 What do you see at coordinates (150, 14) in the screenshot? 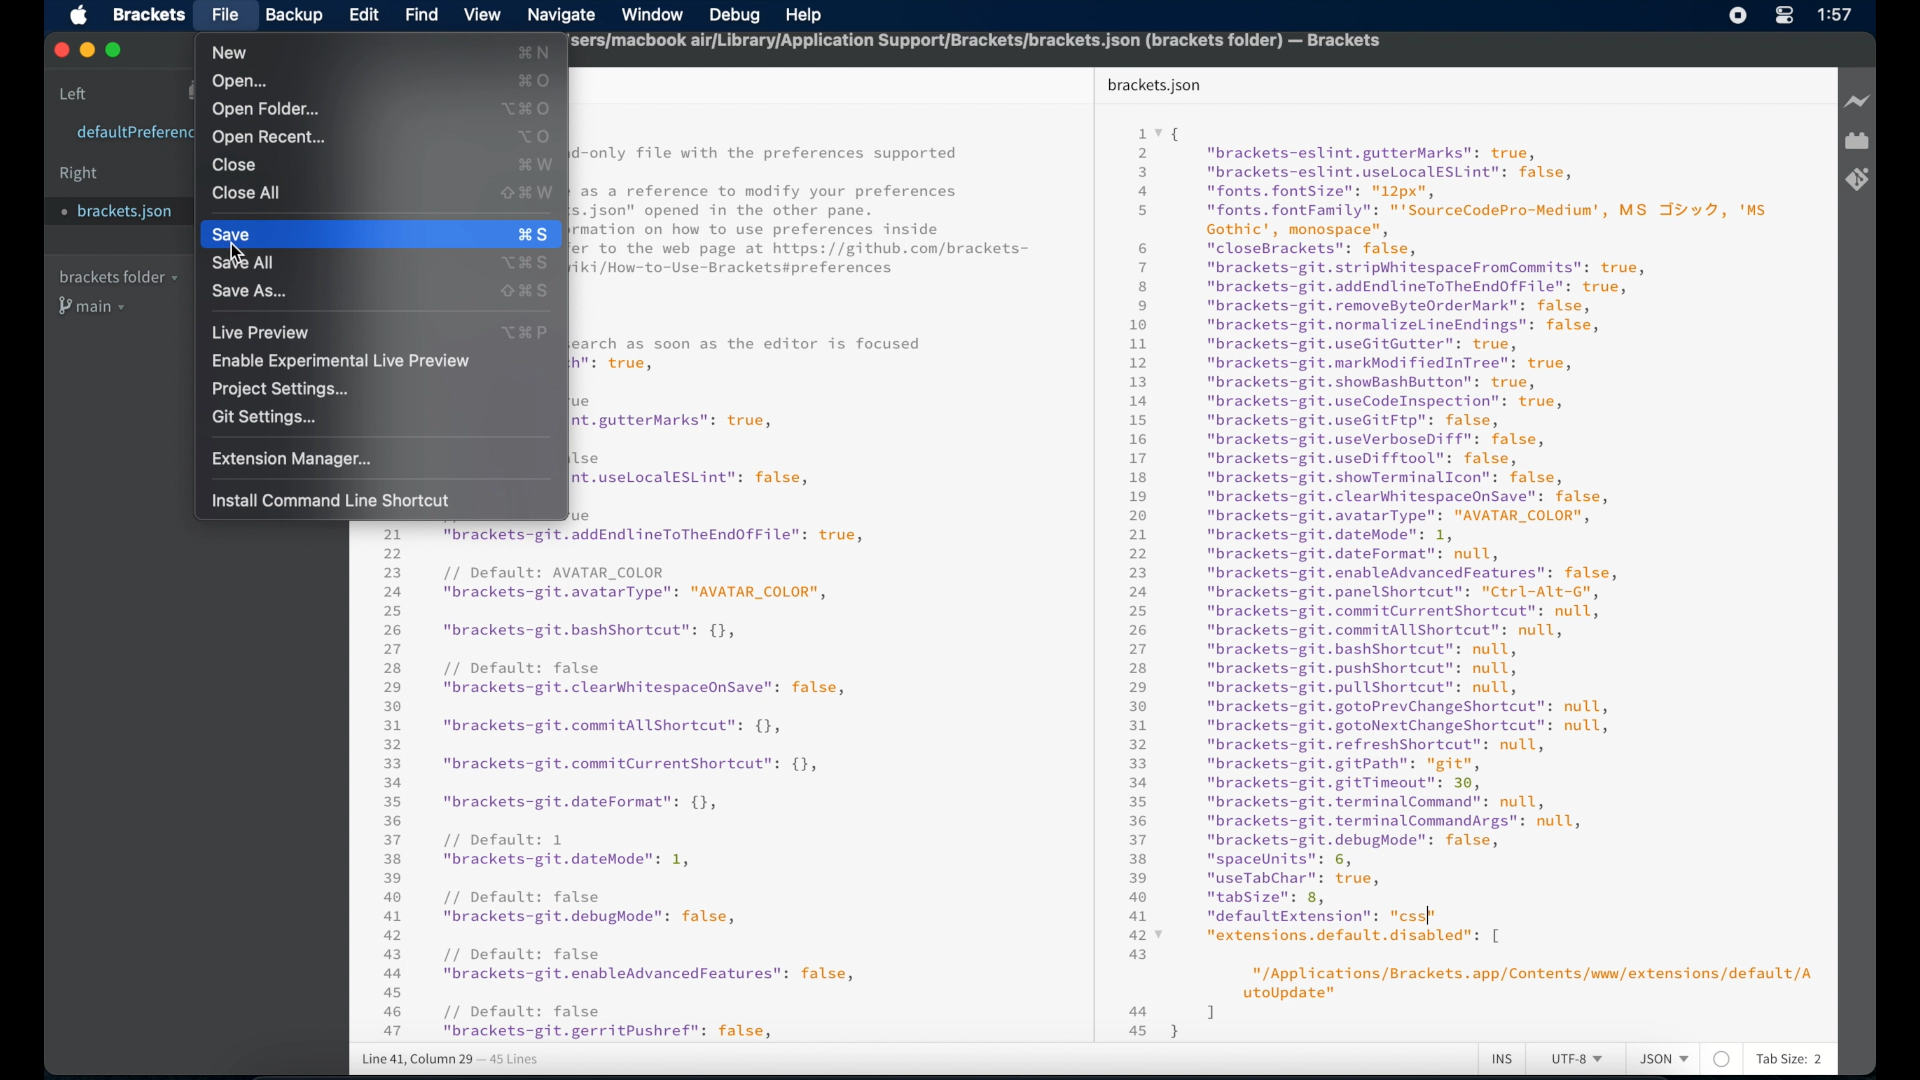
I see `brackets` at bounding box center [150, 14].